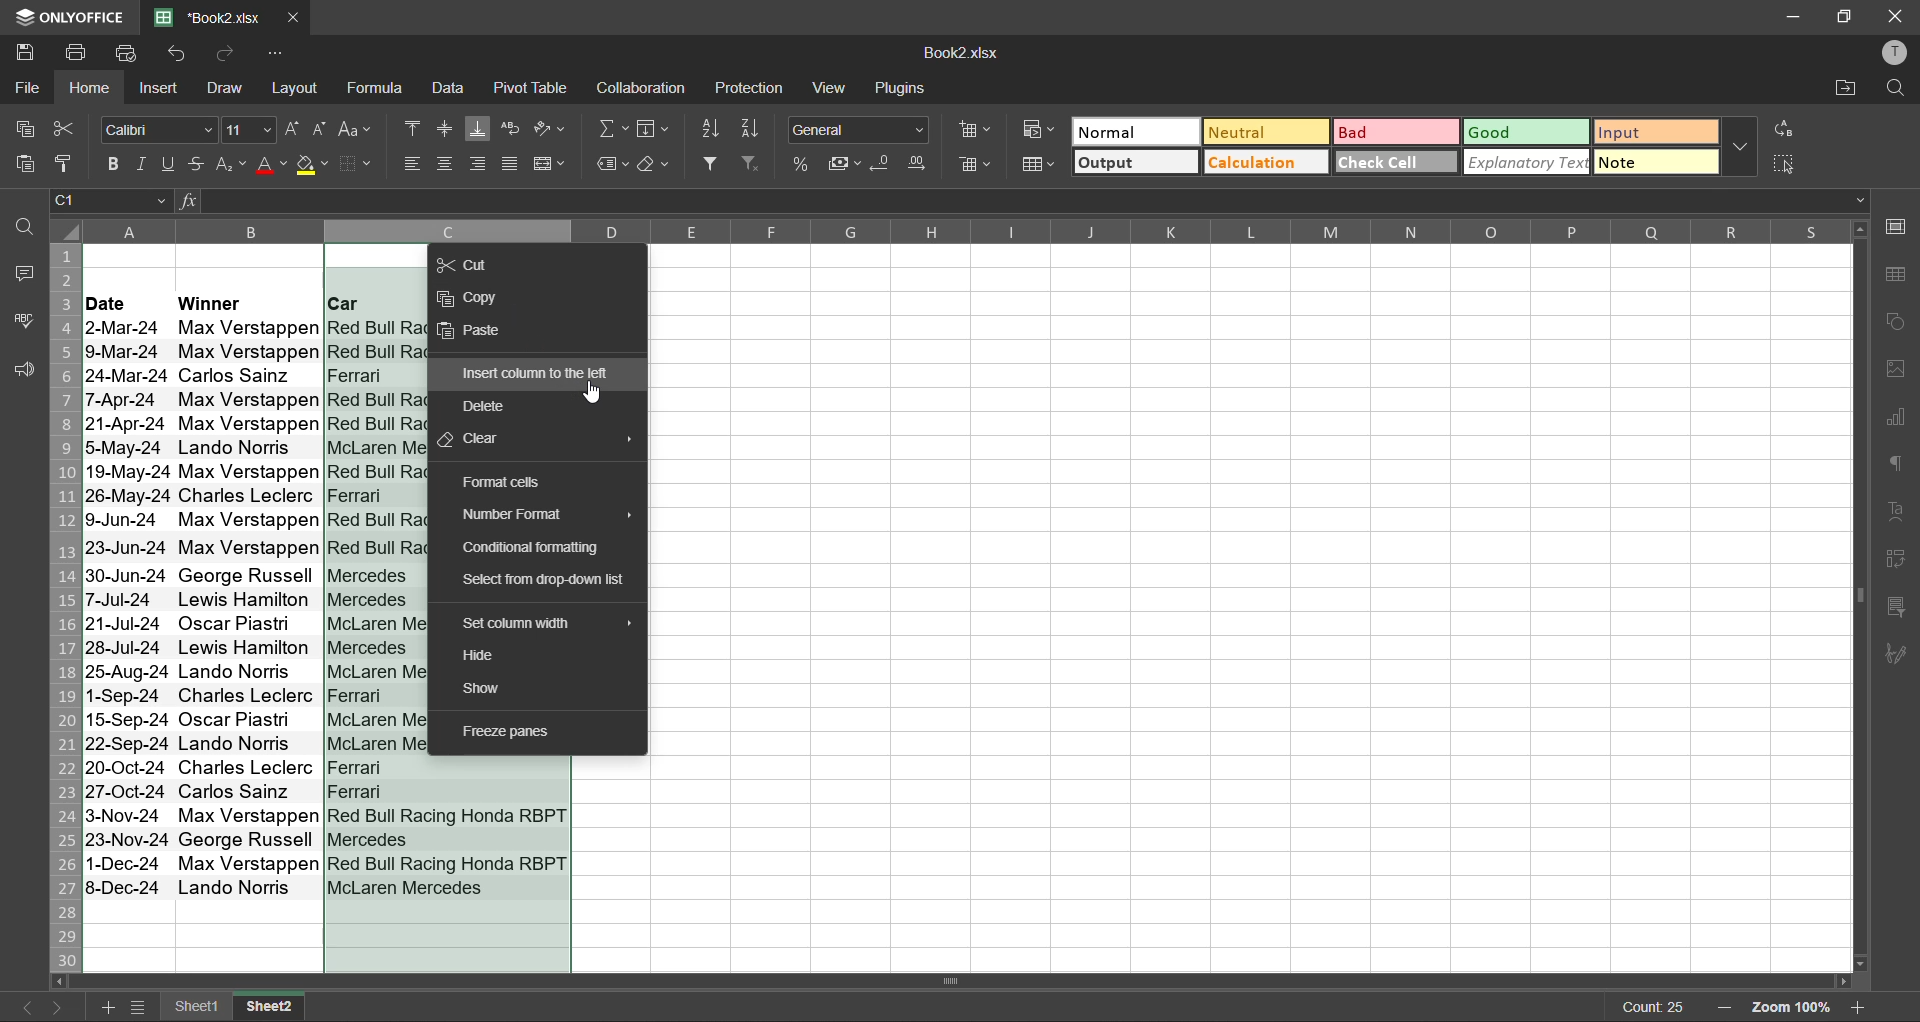  What do you see at coordinates (540, 372) in the screenshot?
I see `insert column to the left` at bounding box center [540, 372].